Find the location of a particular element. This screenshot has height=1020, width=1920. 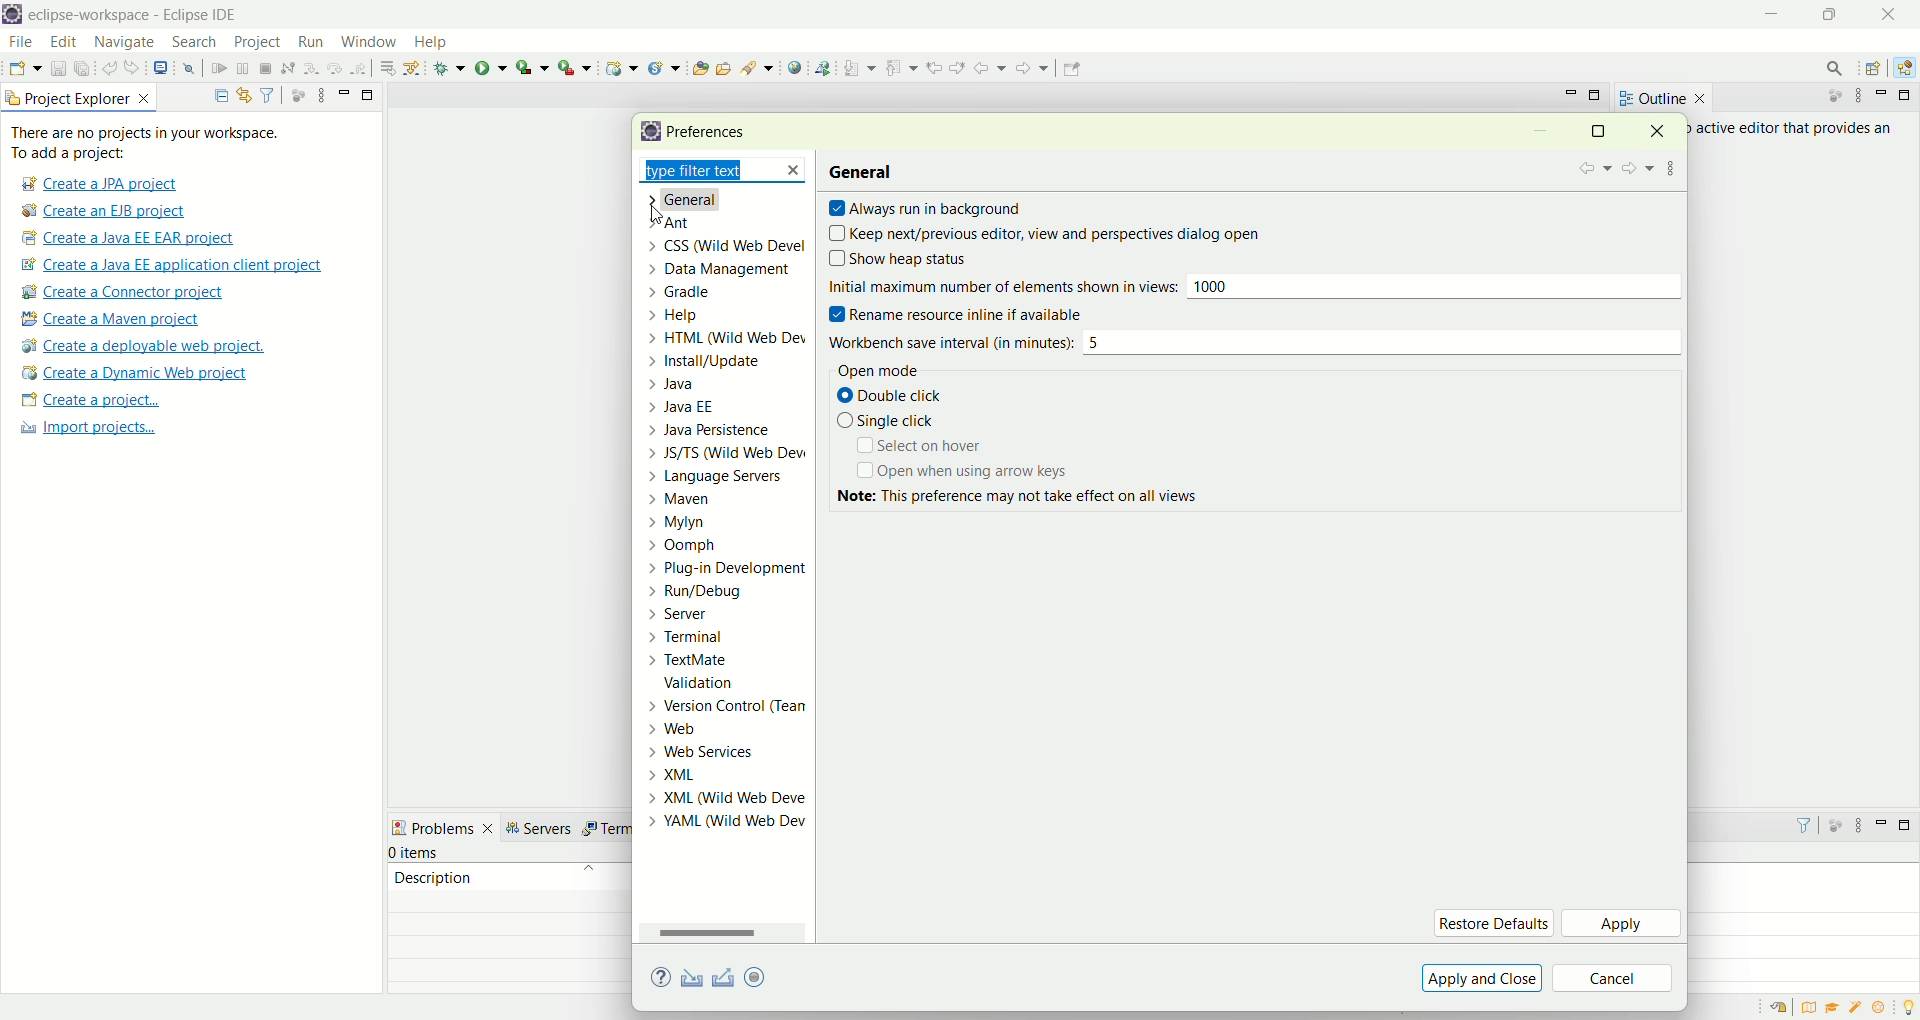

import projects is located at coordinates (85, 428).